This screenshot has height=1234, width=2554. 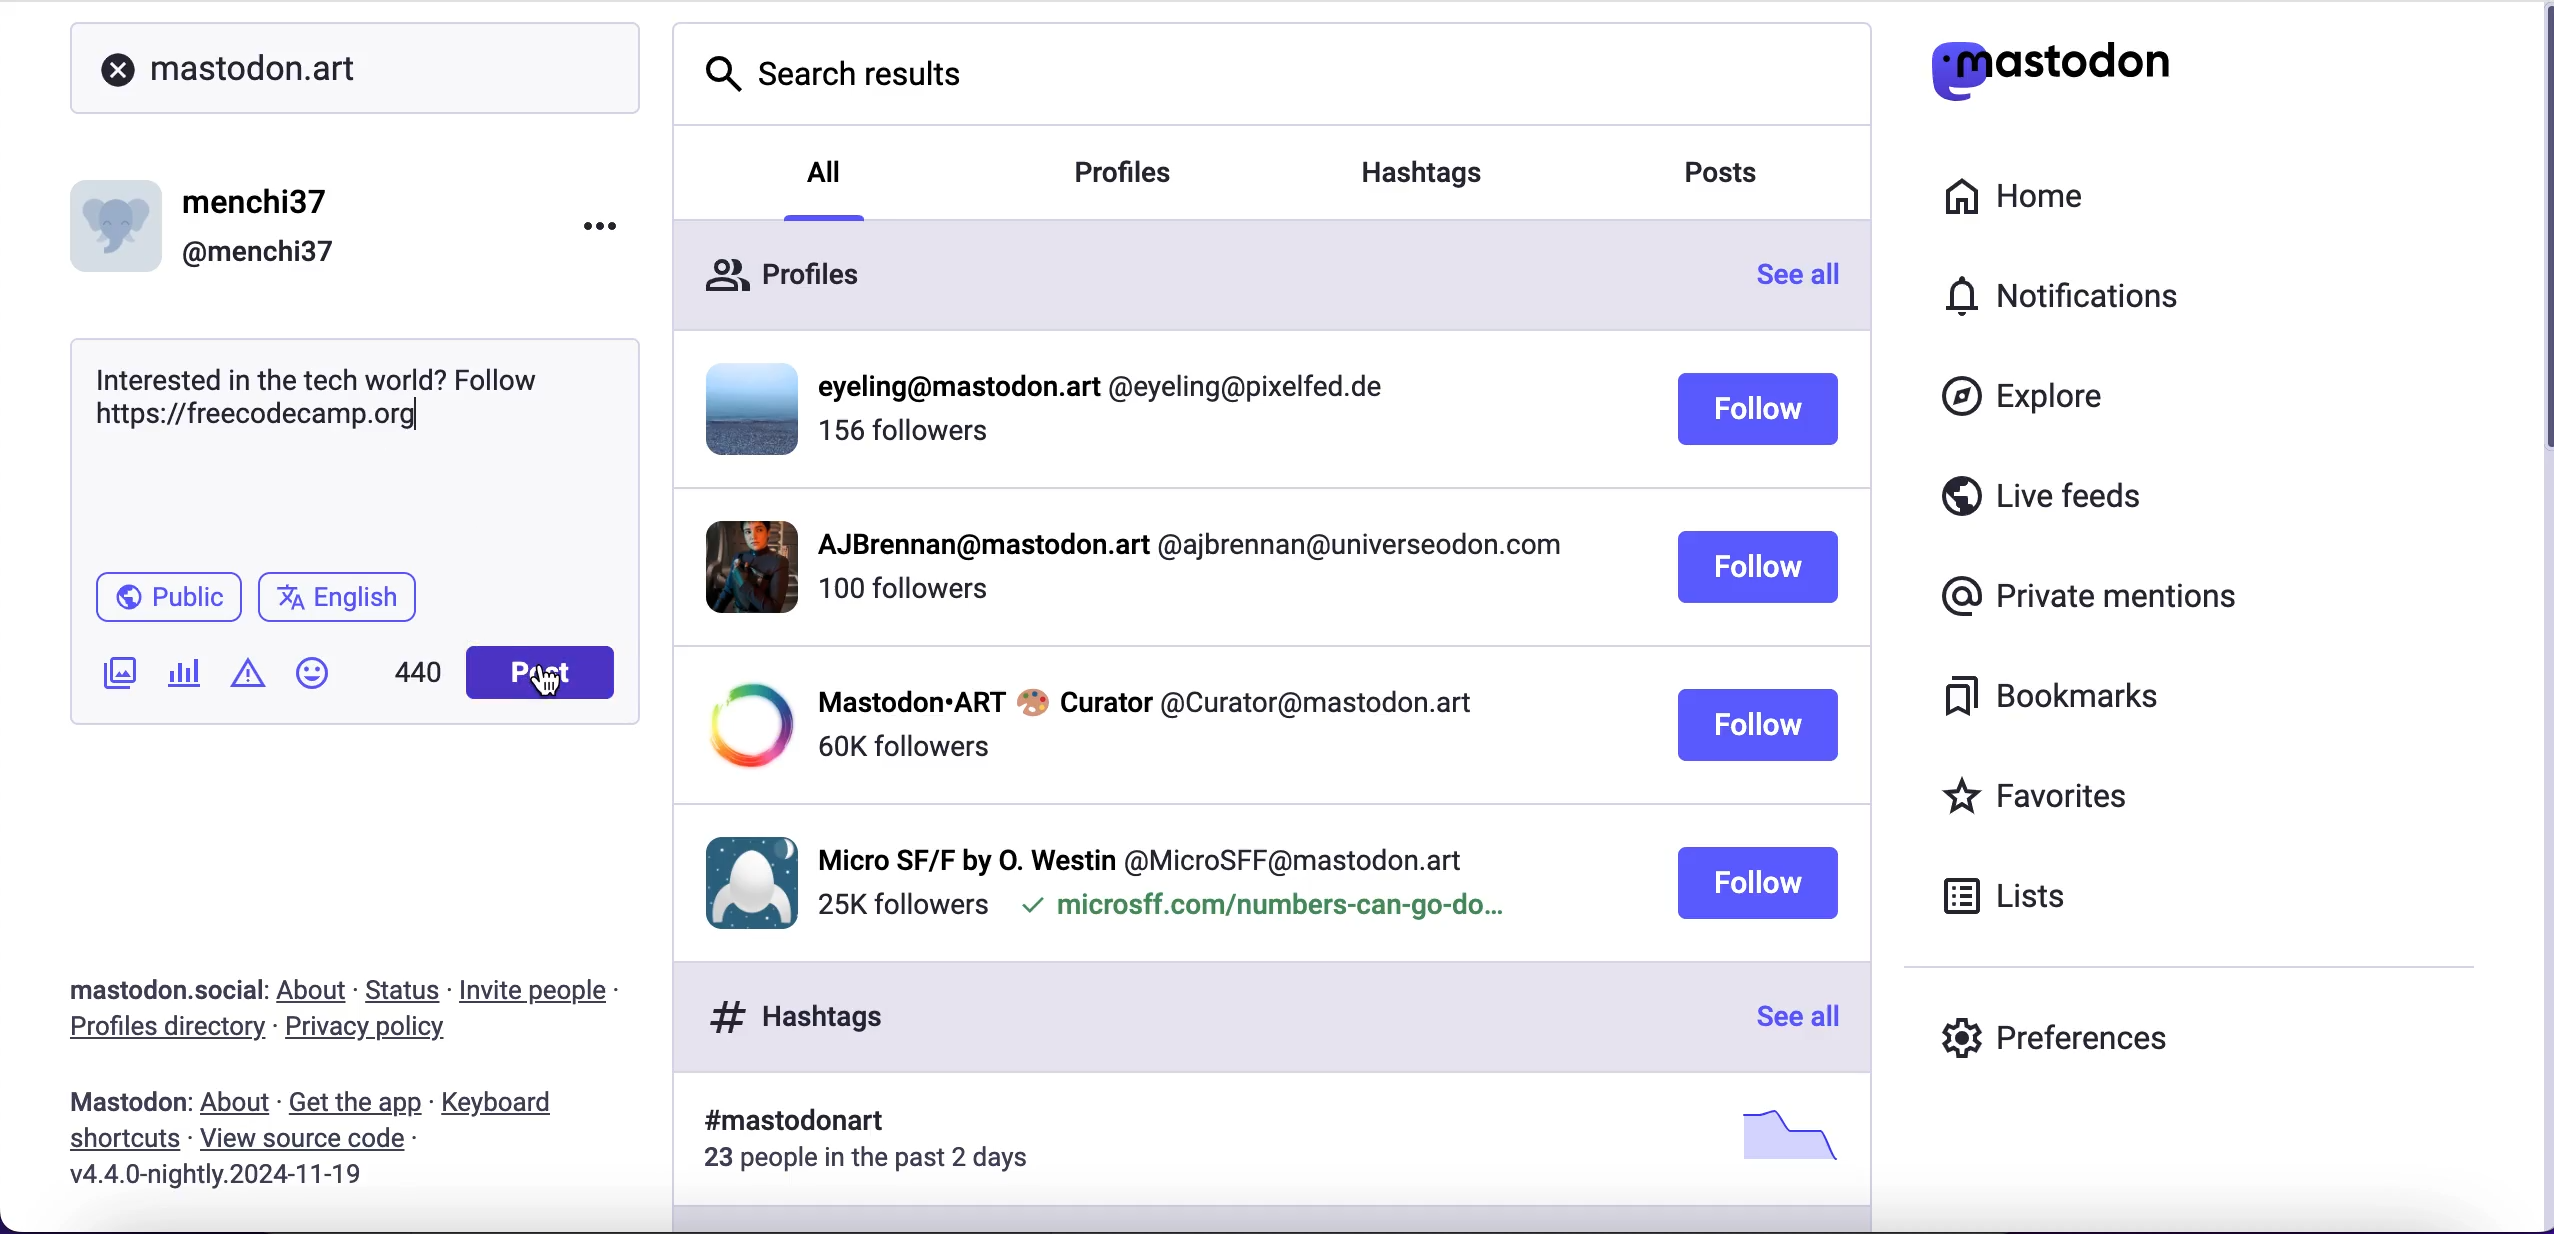 I want to click on public, so click(x=168, y=600).